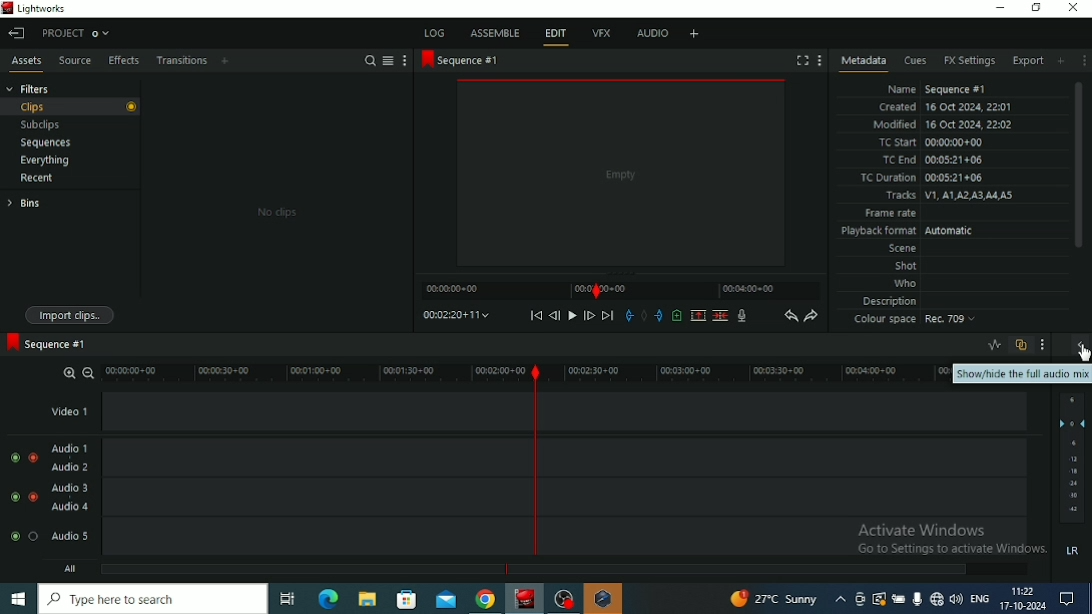 The image size is (1092, 614). Describe the element at coordinates (621, 172) in the screenshot. I see `Media Preview` at that location.